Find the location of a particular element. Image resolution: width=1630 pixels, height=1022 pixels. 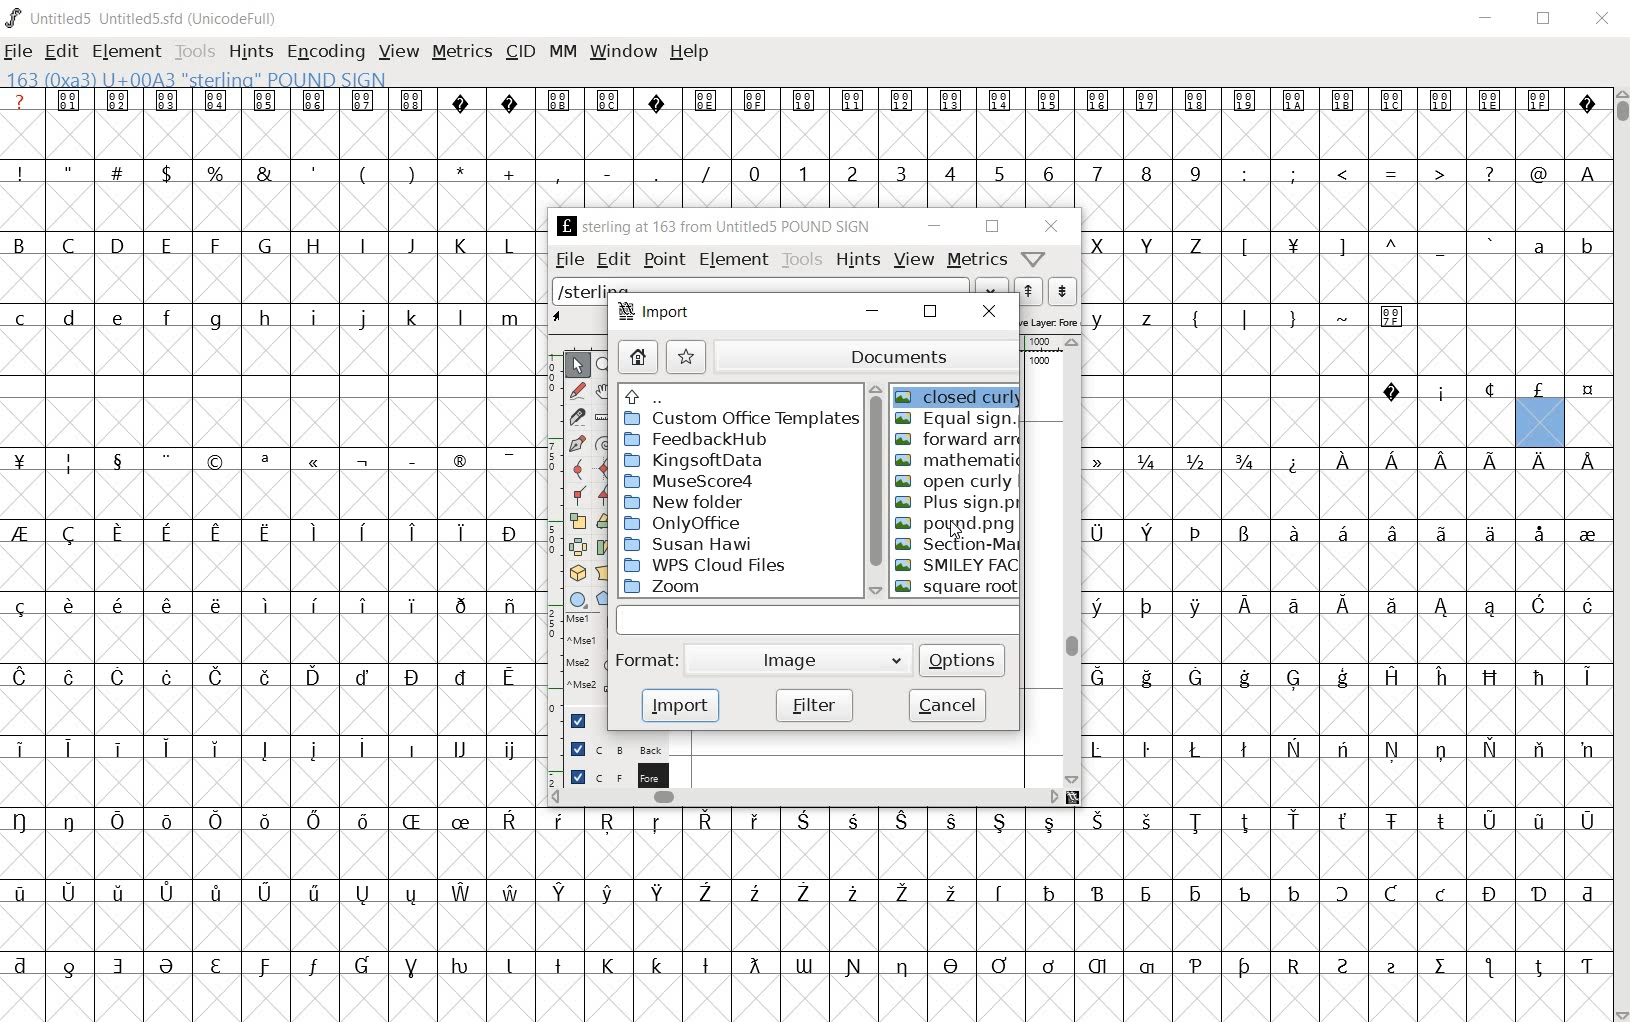

Symbol is located at coordinates (1493, 103).